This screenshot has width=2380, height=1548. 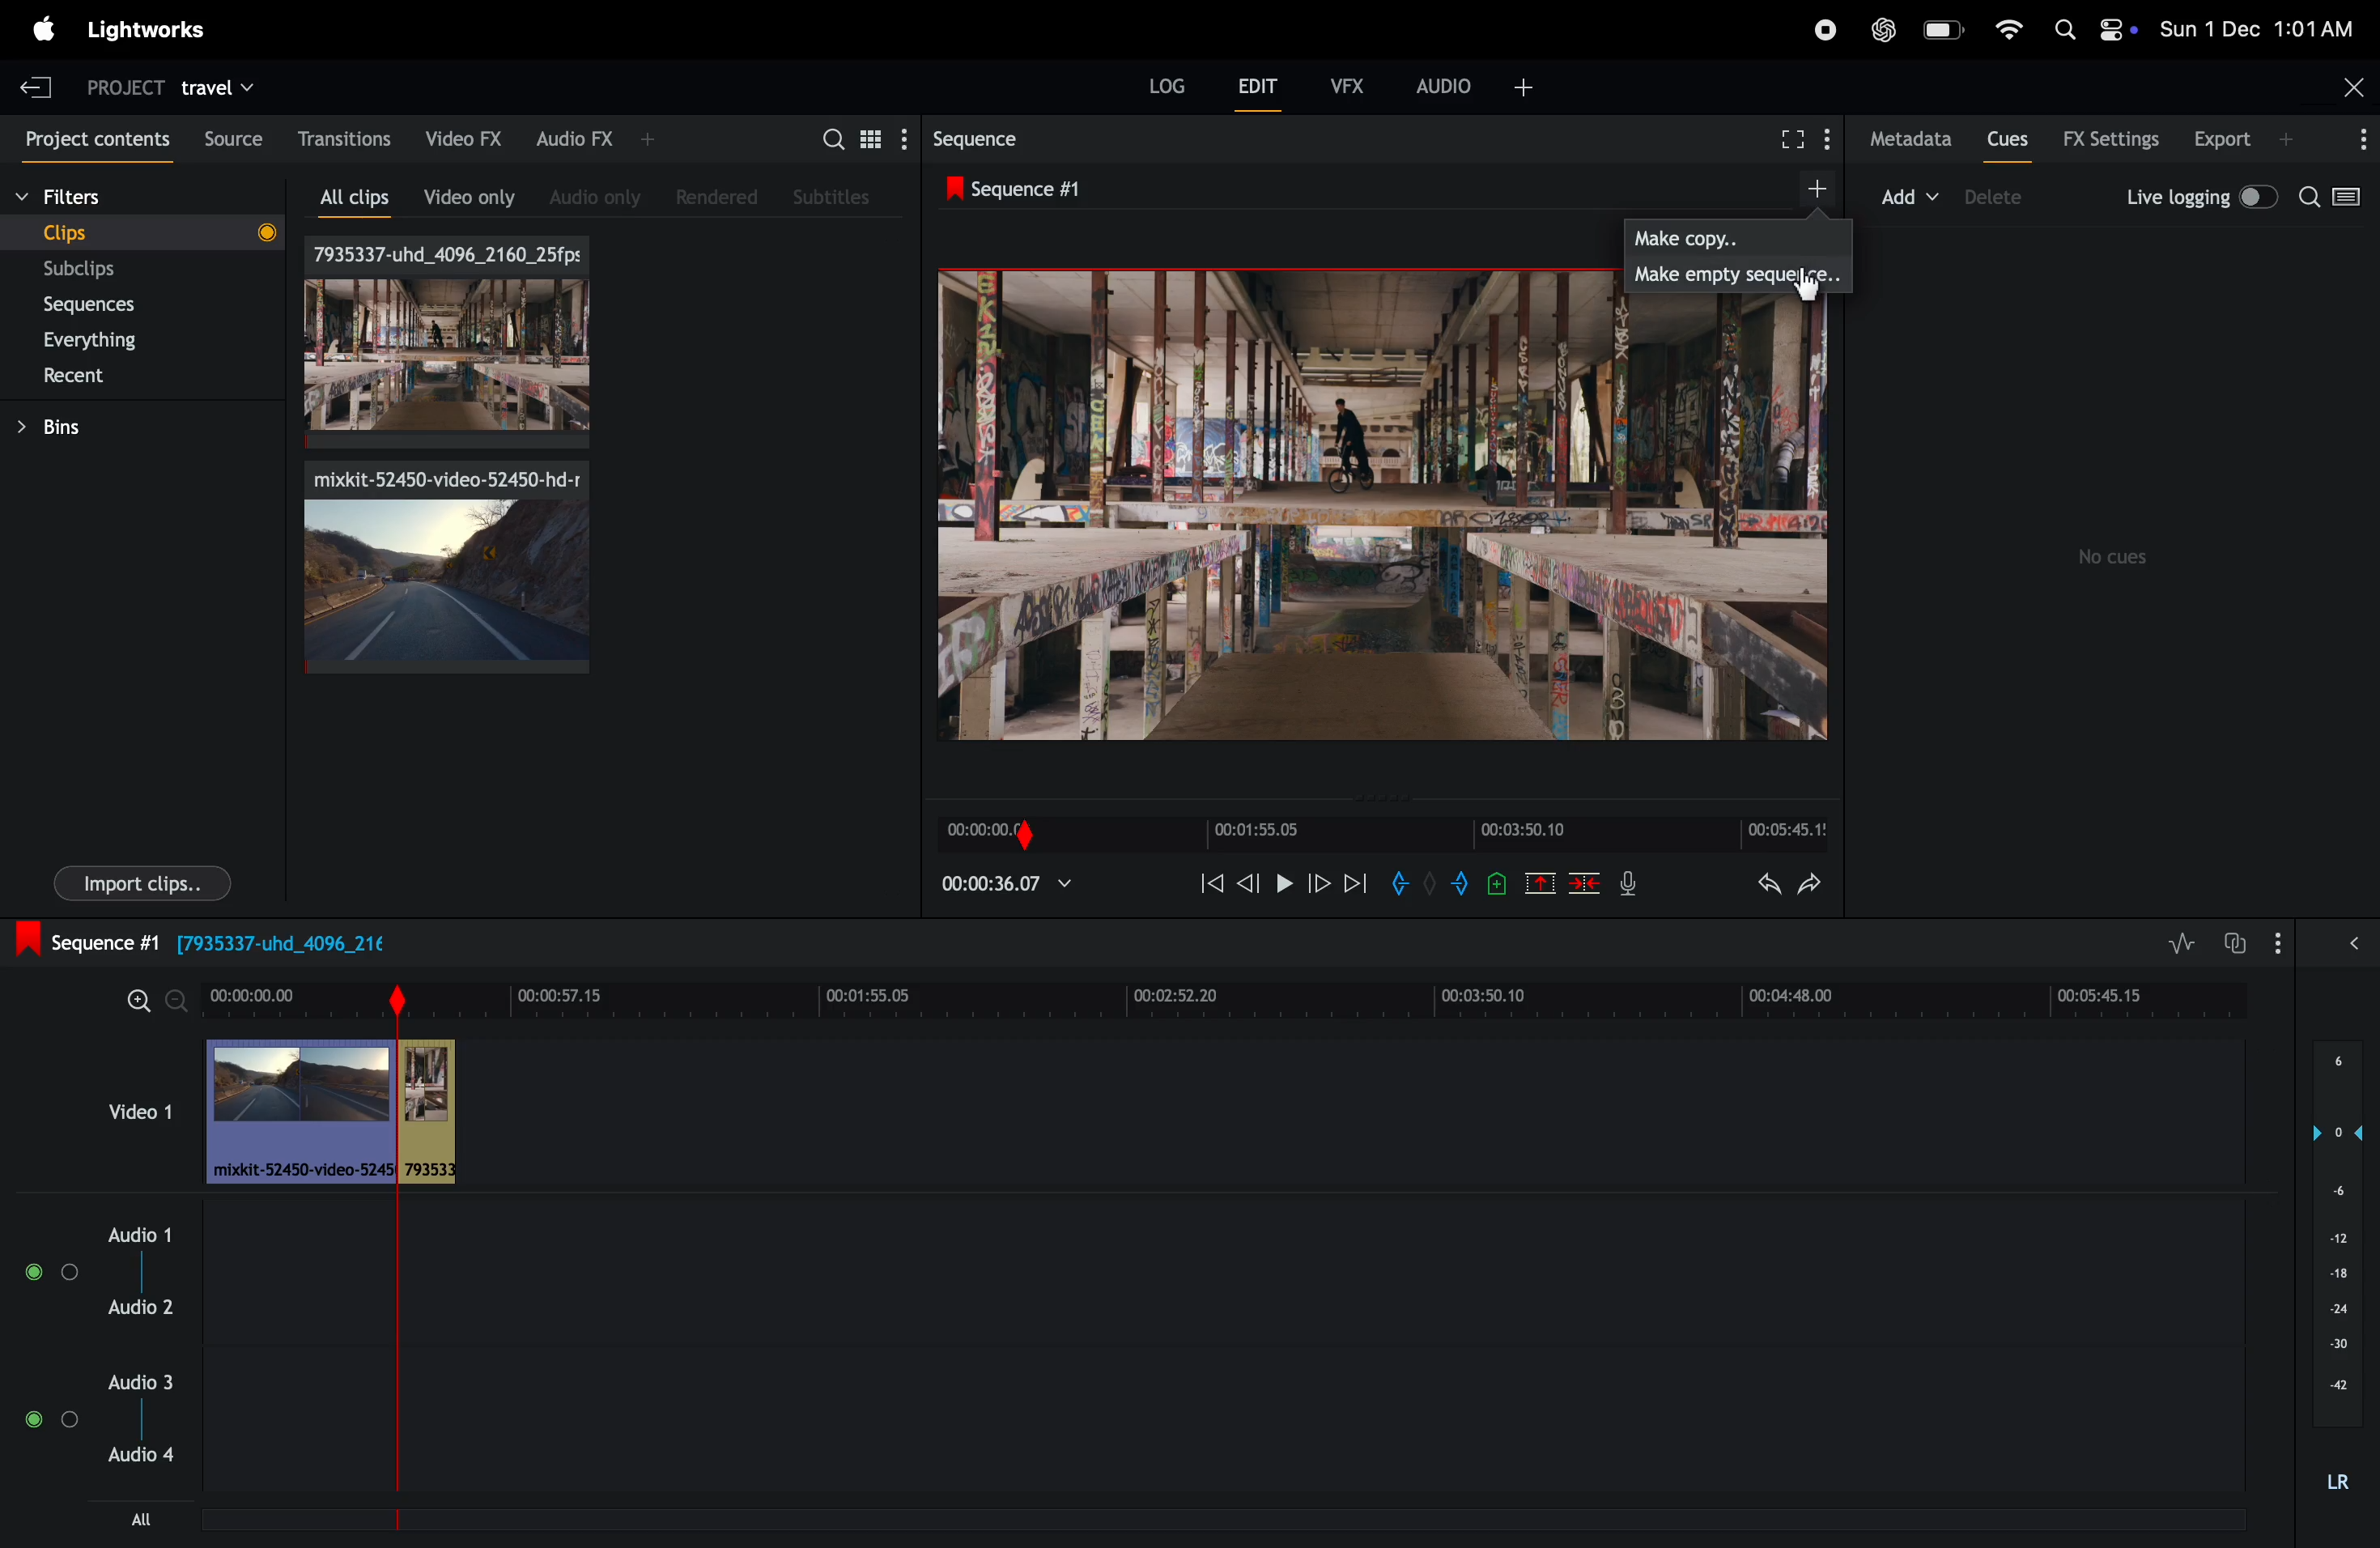 I want to click on toggle audio levels, so click(x=2181, y=943).